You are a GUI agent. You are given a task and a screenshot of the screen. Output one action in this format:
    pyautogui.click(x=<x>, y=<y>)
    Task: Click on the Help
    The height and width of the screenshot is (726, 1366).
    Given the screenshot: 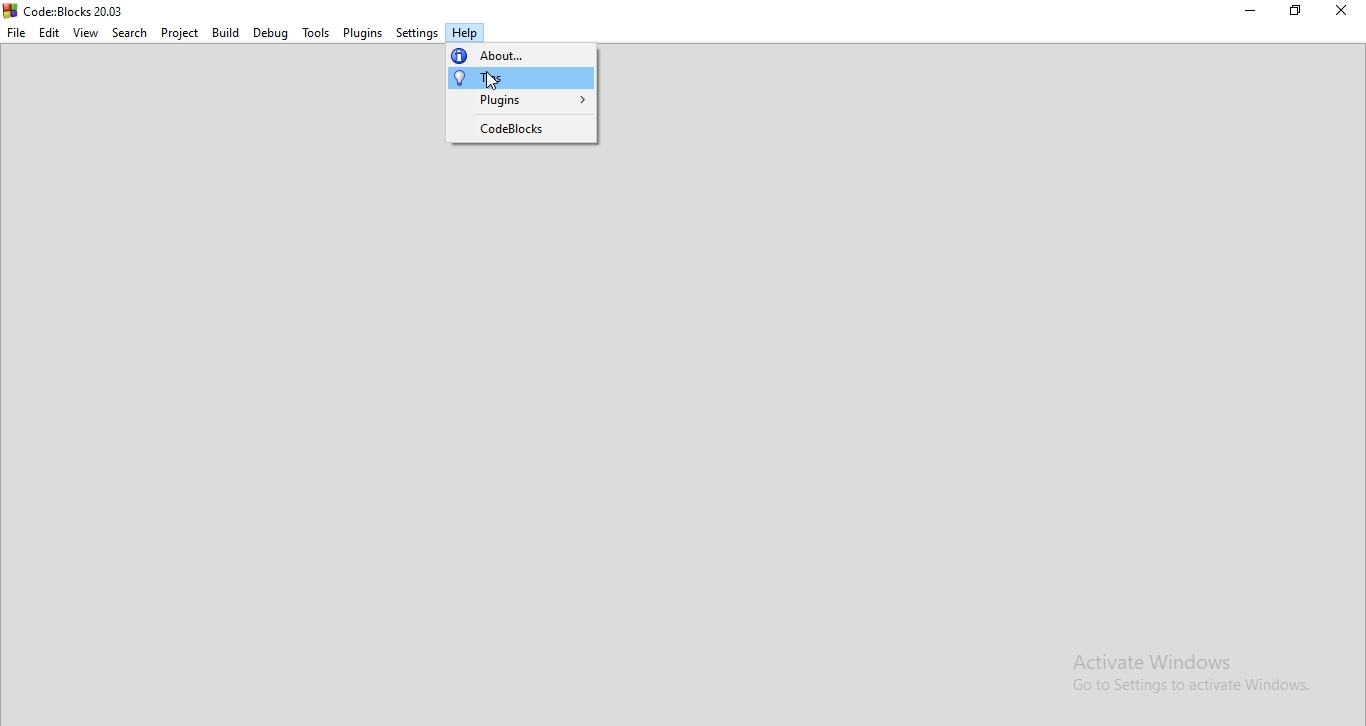 What is the action you would take?
    pyautogui.click(x=469, y=35)
    